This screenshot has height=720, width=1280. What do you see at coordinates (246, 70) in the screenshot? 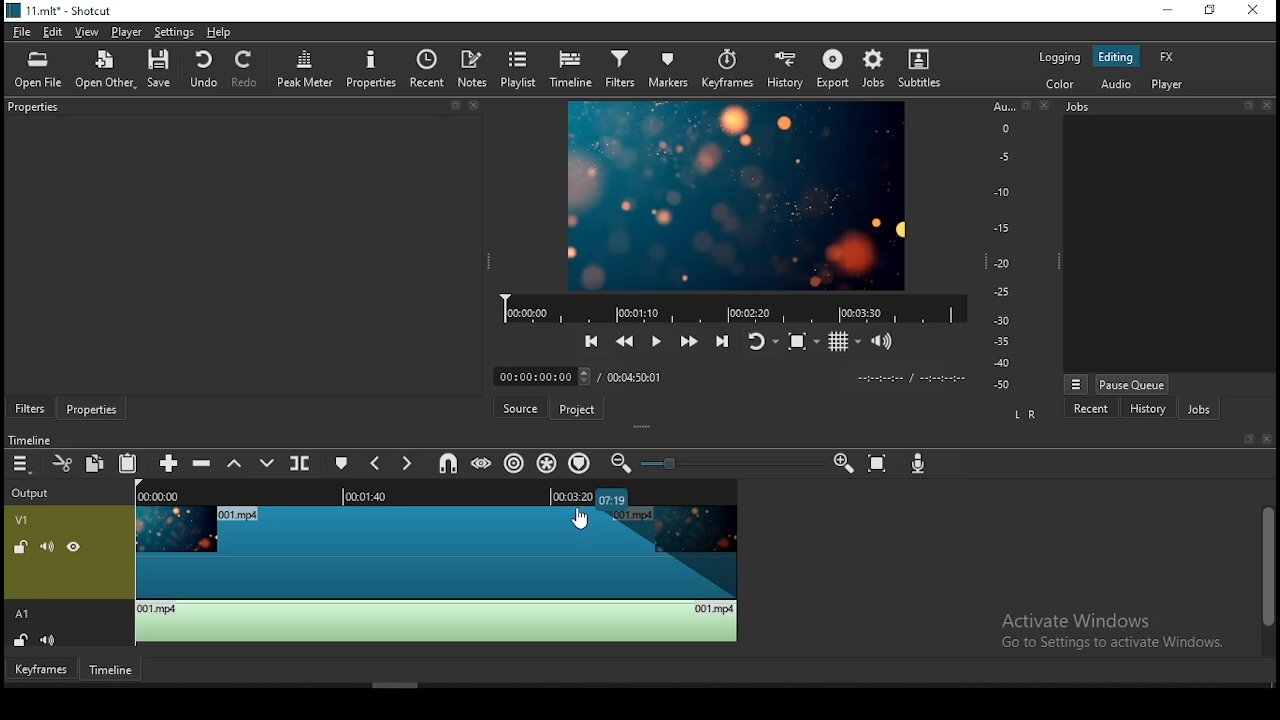
I see `redo` at bounding box center [246, 70].